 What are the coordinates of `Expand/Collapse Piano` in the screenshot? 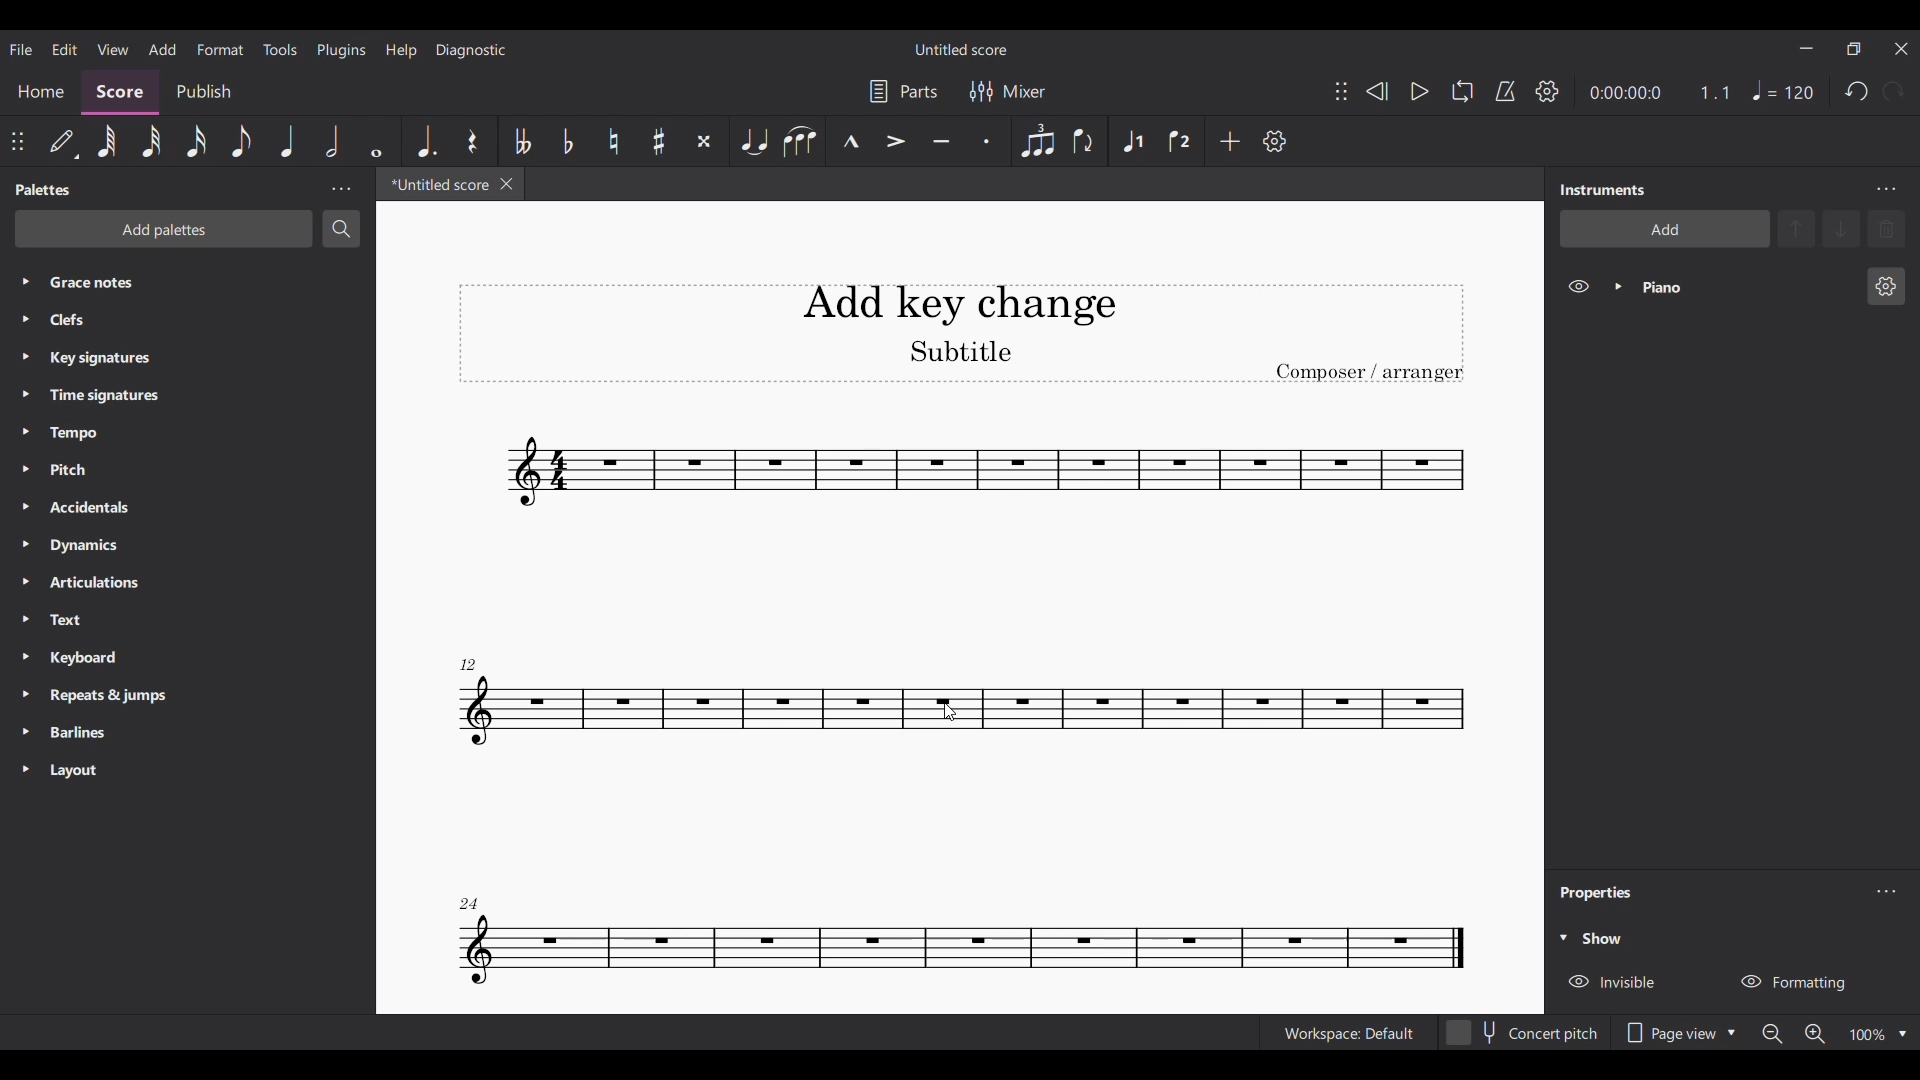 It's located at (1618, 287).